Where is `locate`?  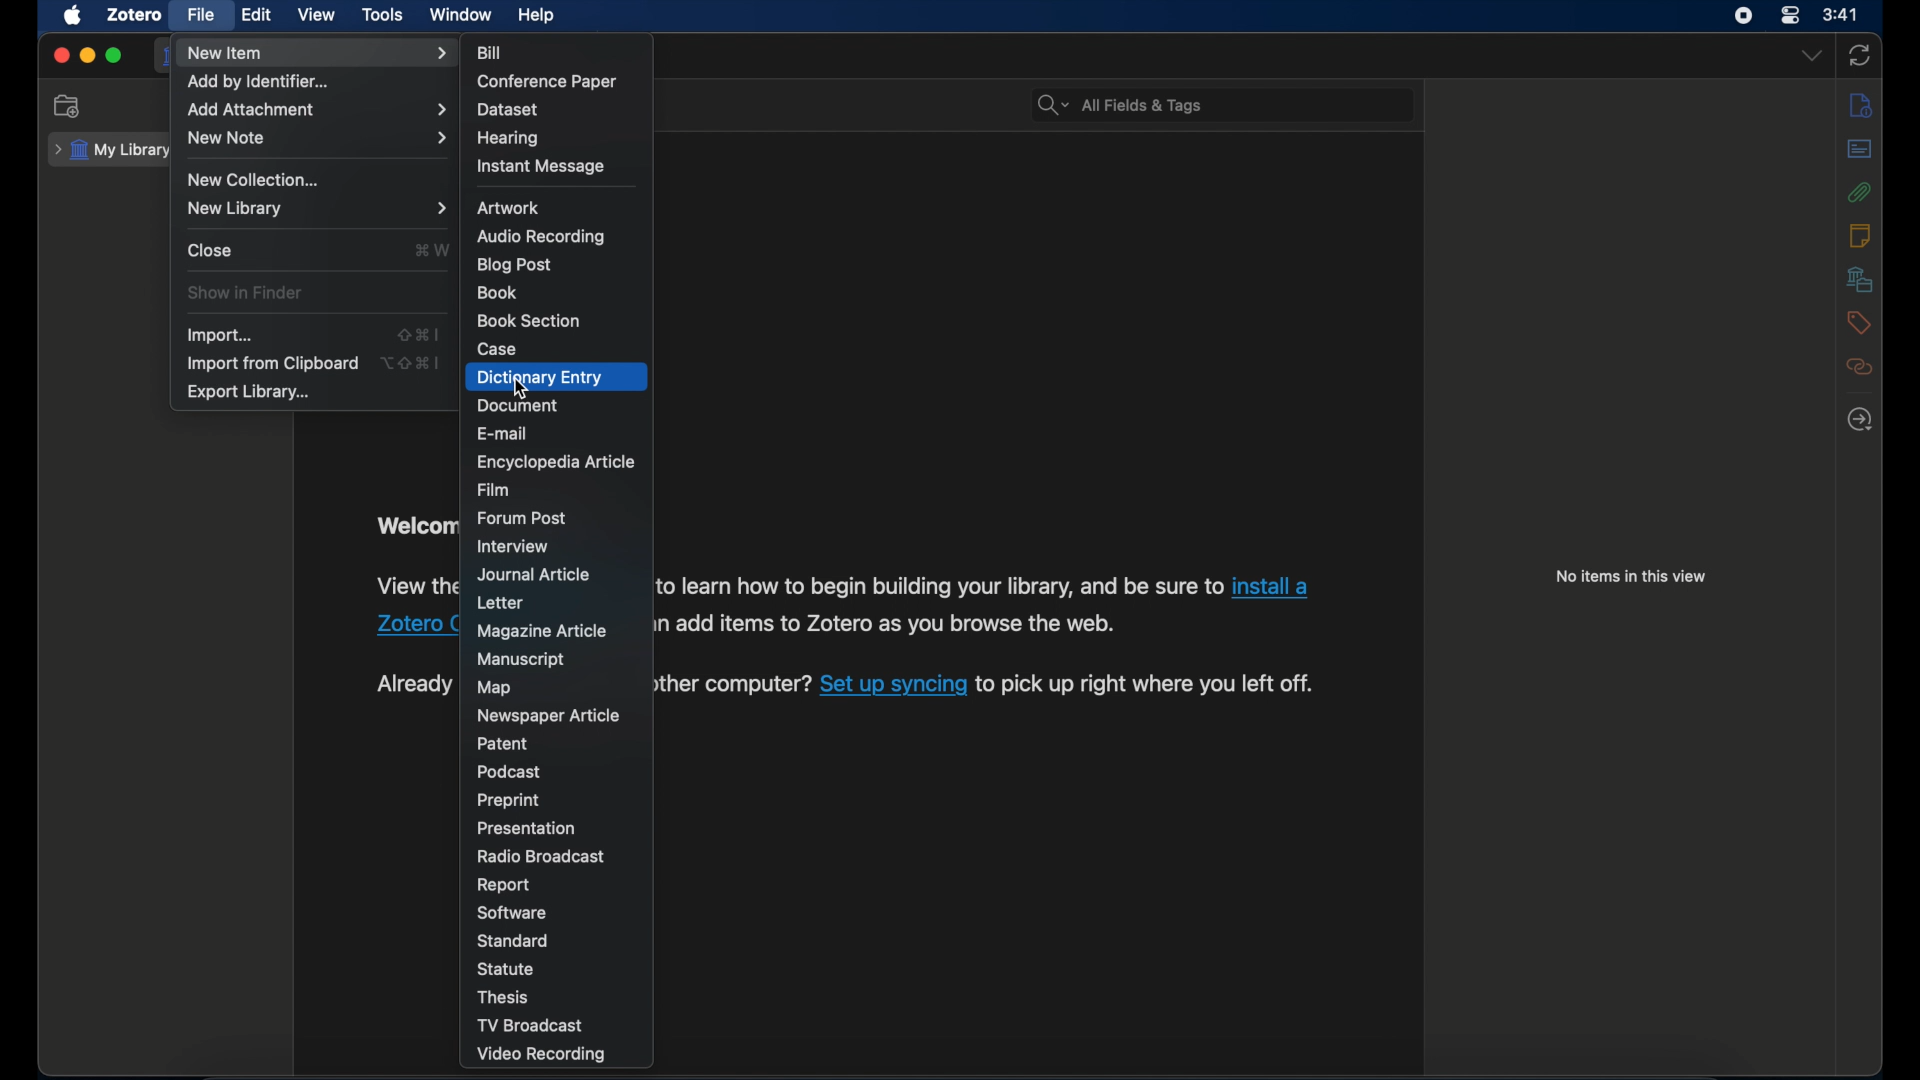
locate is located at coordinates (1860, 420).